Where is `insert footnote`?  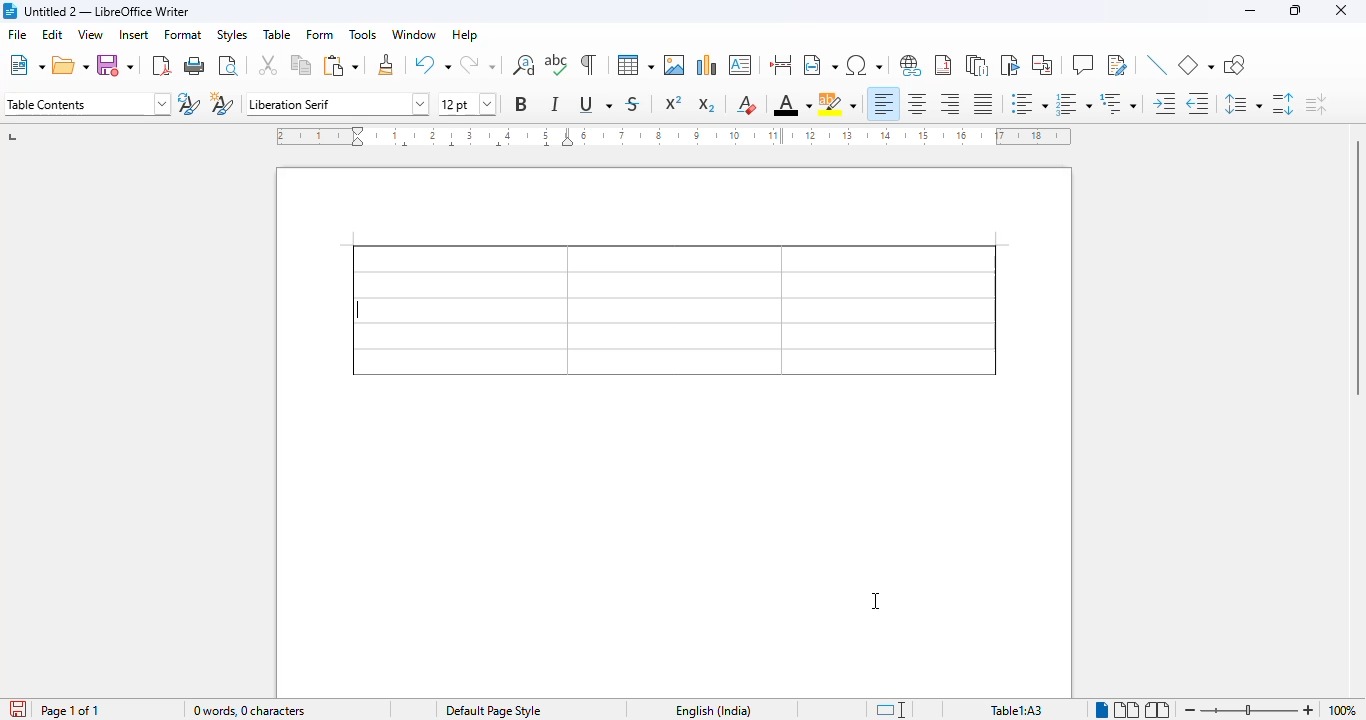 insert footnote is located at coordinates (943, 65).